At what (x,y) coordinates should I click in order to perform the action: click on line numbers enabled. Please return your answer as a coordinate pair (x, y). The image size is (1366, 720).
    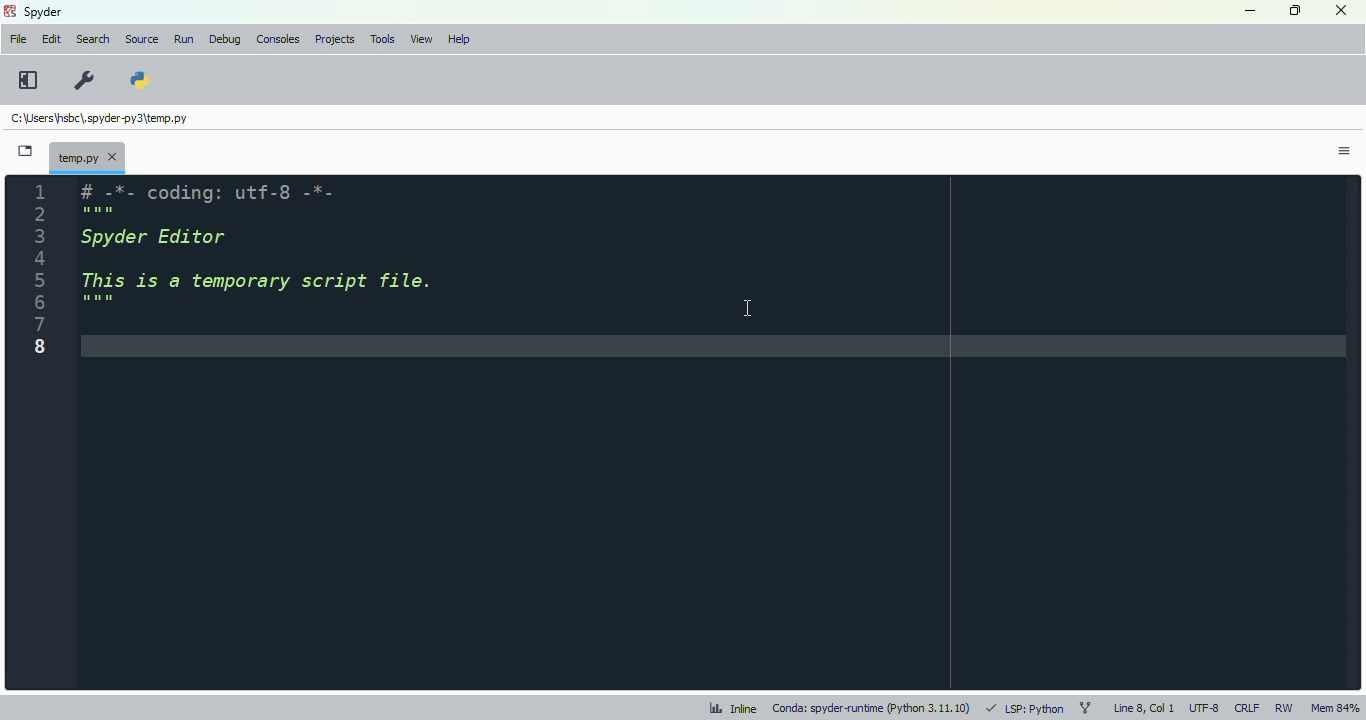
    Looking at the image, I should click on (42, 273).